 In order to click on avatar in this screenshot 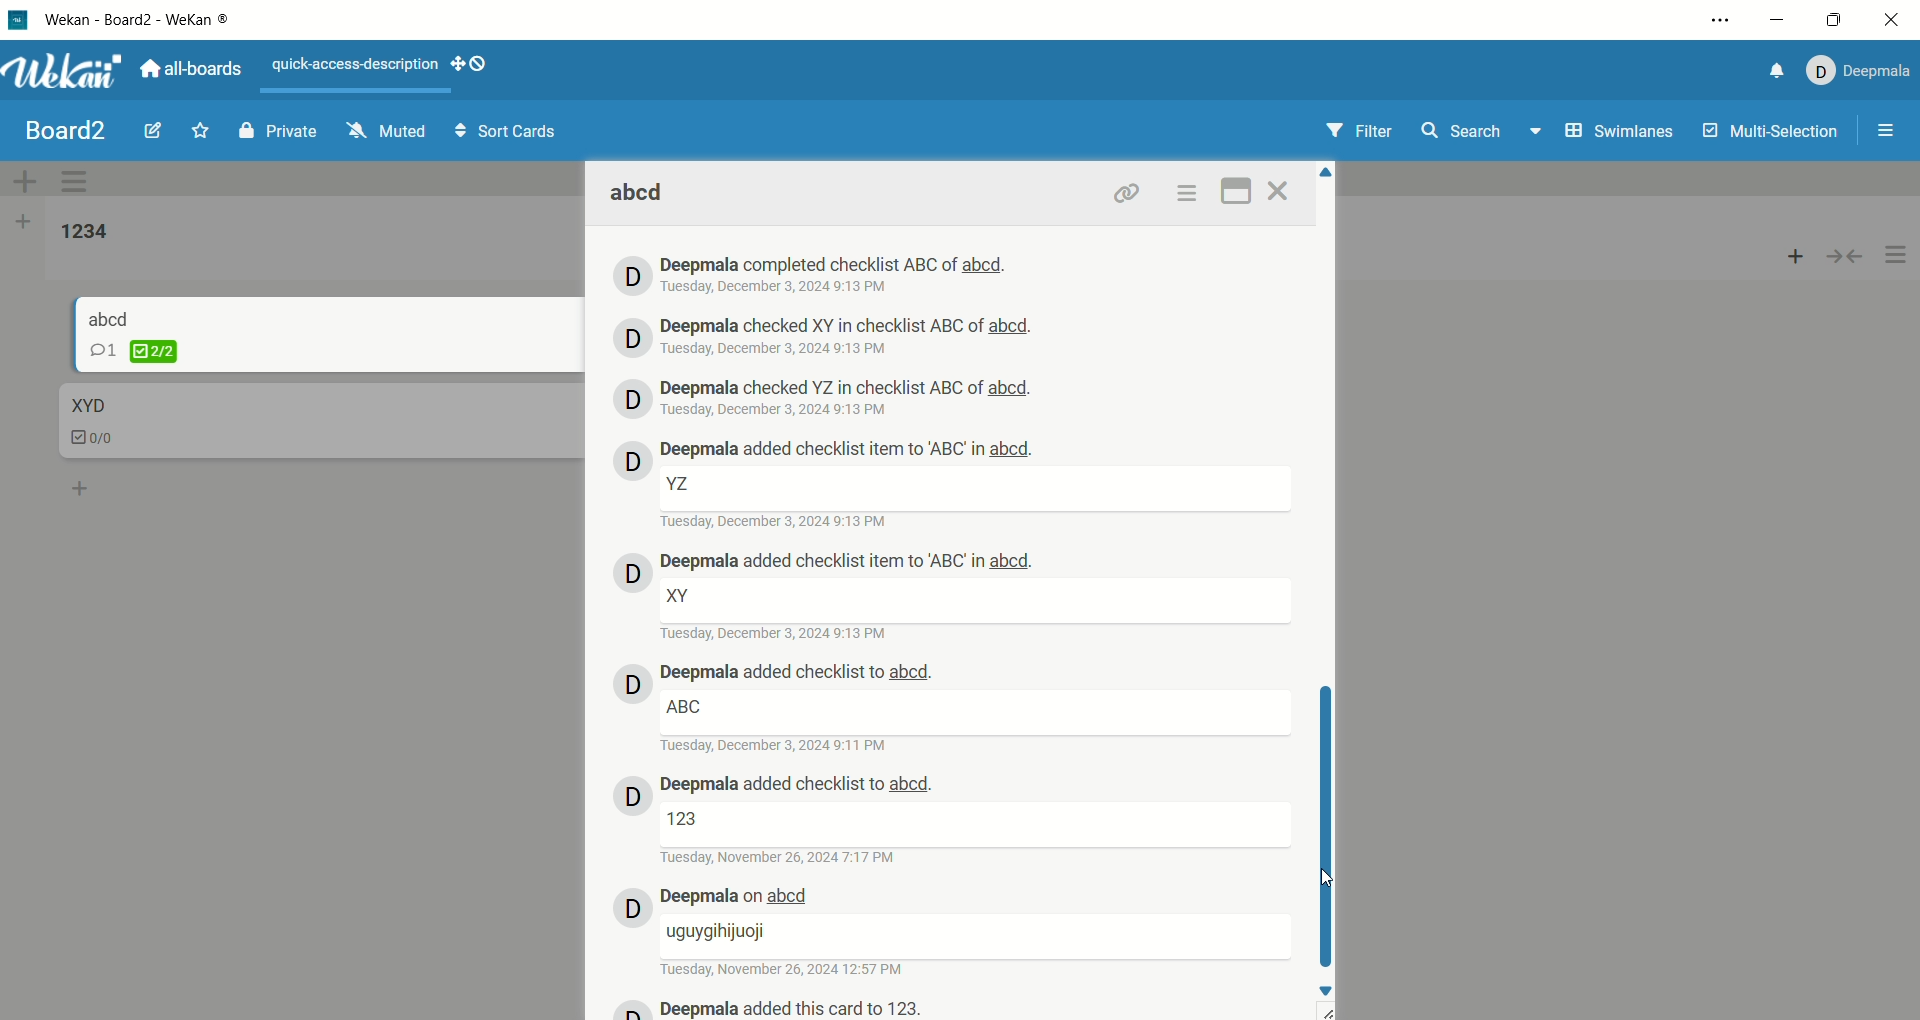, I will do `click(632, 798)`.